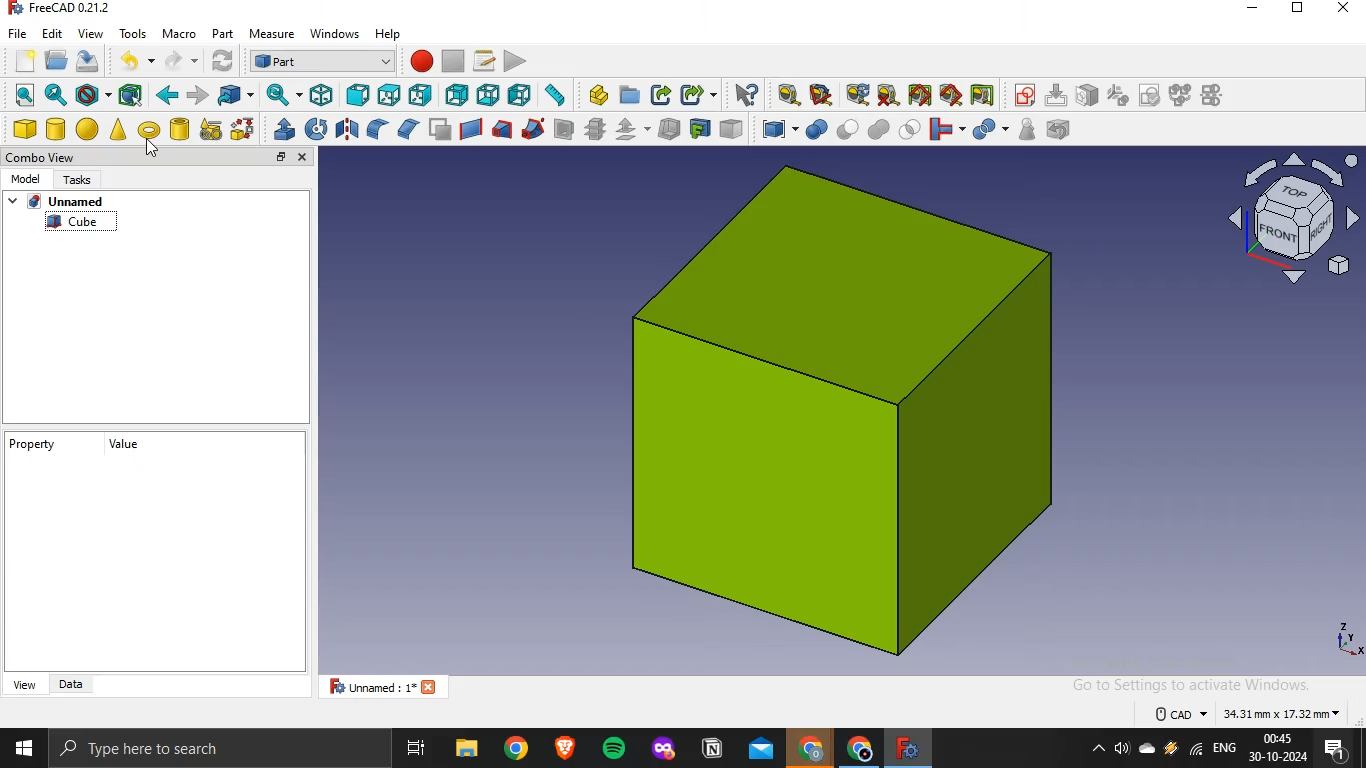 Image resolution: width=1366 pixels, height=768 pixels. Describe the element at coordinates (235, 94) in the screenshot. I see `go to linked object` at that location.